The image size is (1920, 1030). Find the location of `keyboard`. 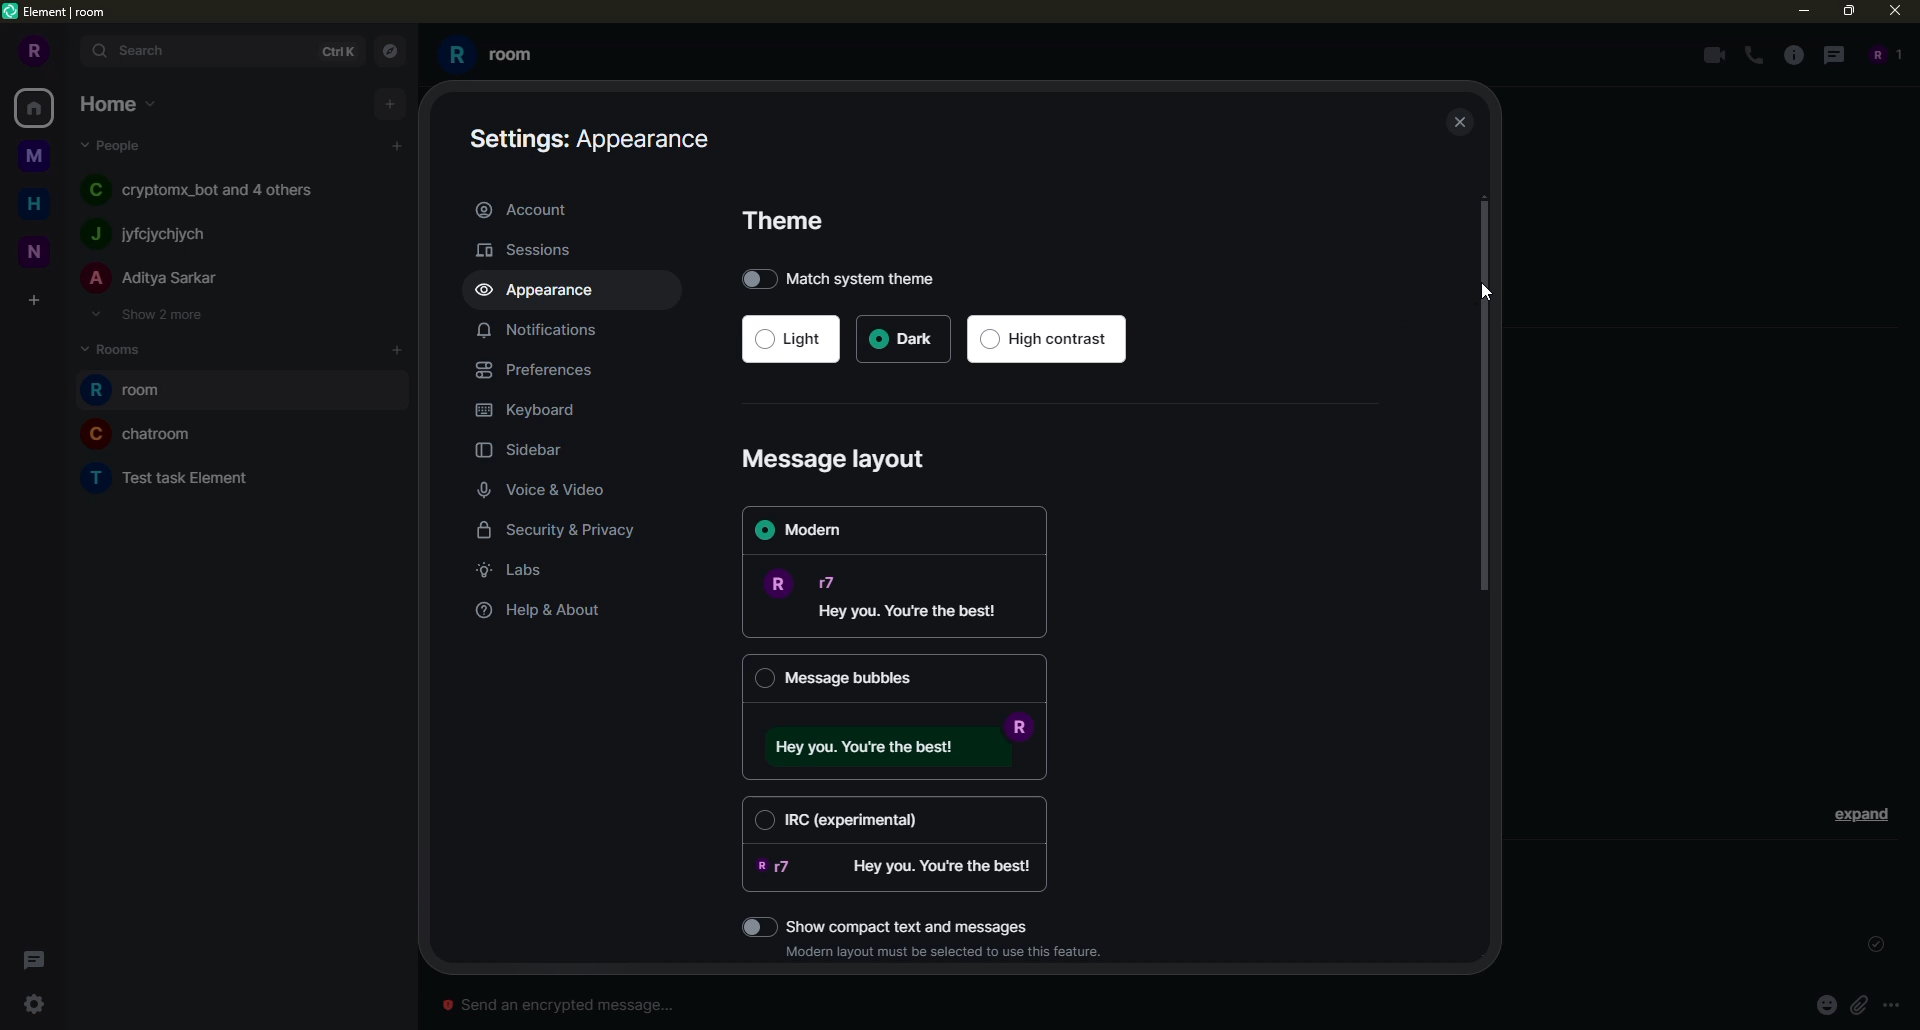

keyboard is located at coordinates (531, 410).